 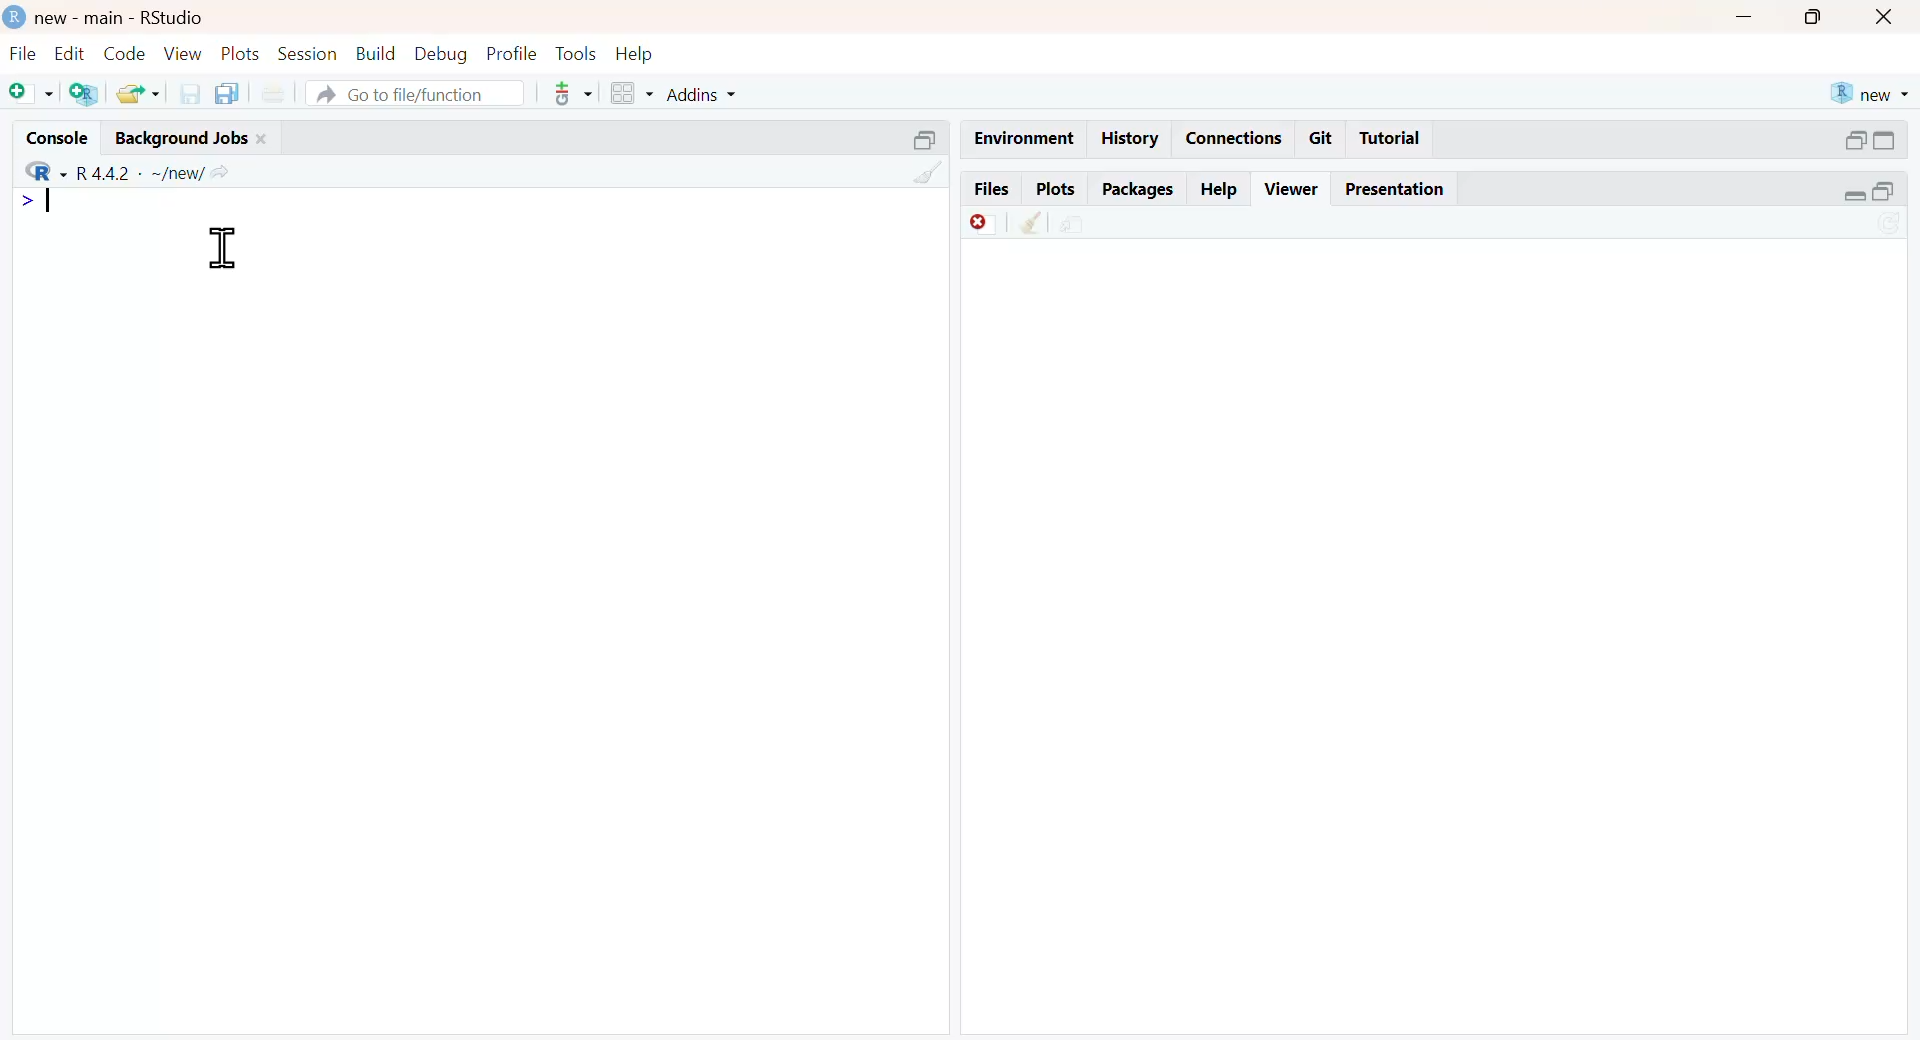 What do you see at coordinates (224, 246) in the screenshot?
I see `cursor` at bounding box center [224, 246].